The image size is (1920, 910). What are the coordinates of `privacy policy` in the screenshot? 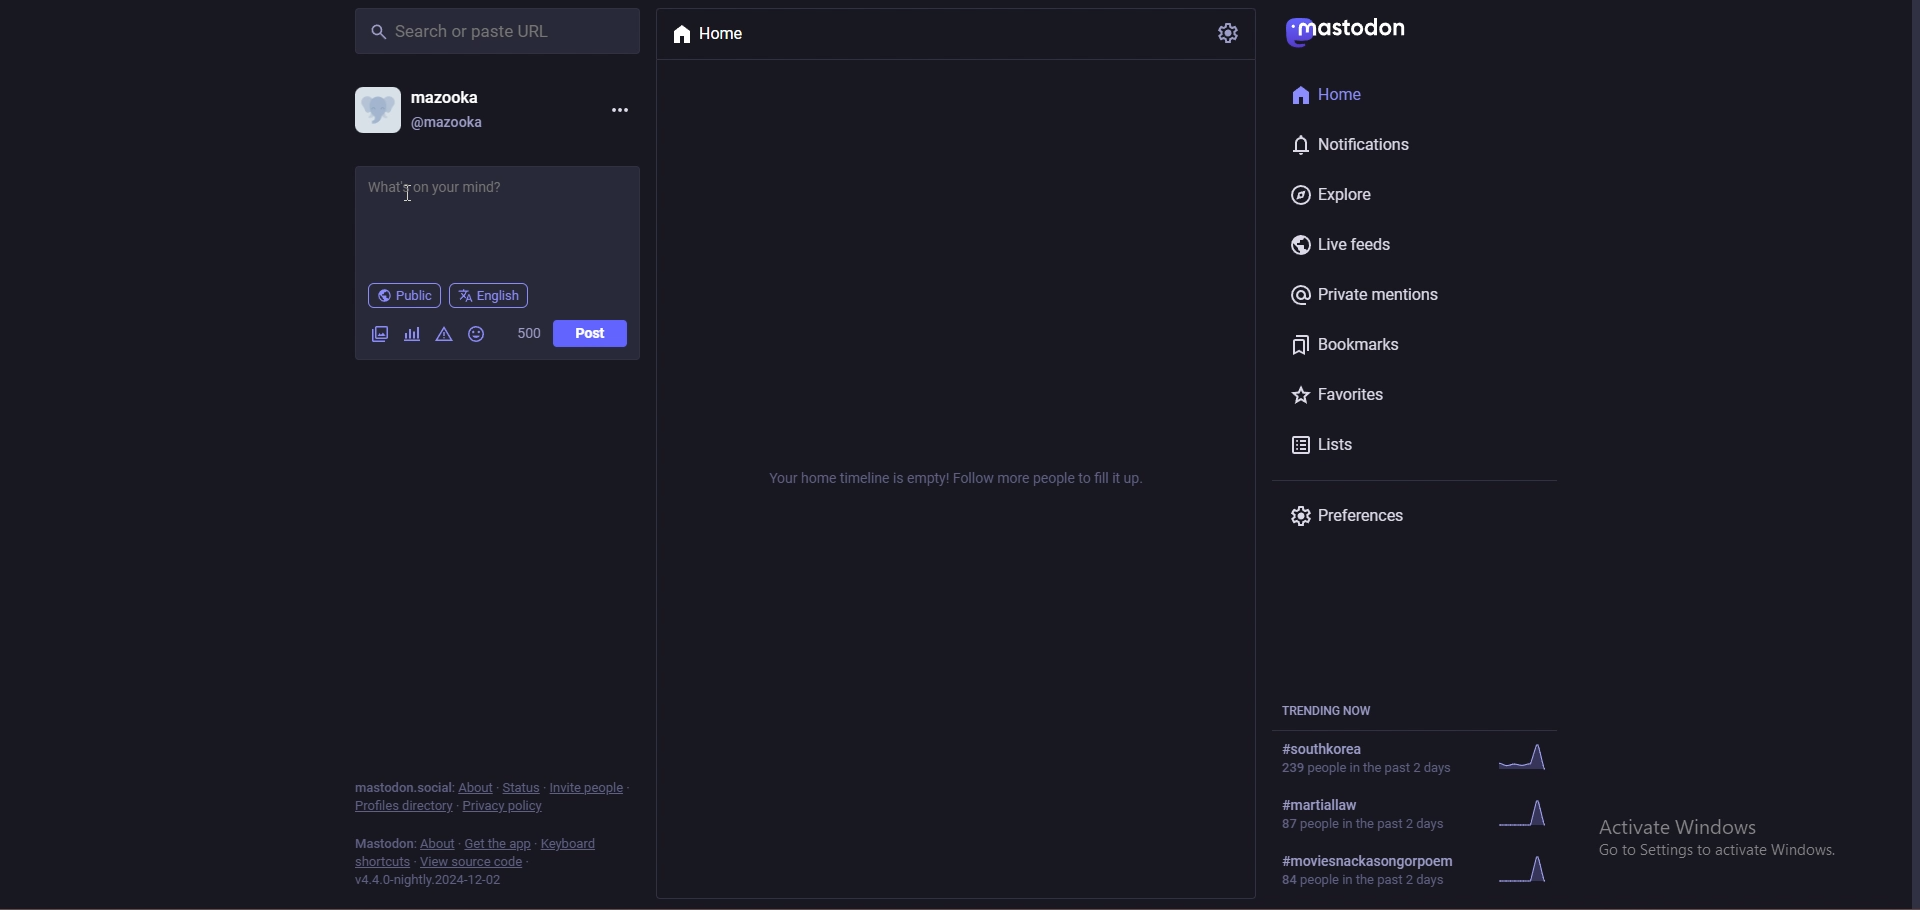 It's located at (506, 806).